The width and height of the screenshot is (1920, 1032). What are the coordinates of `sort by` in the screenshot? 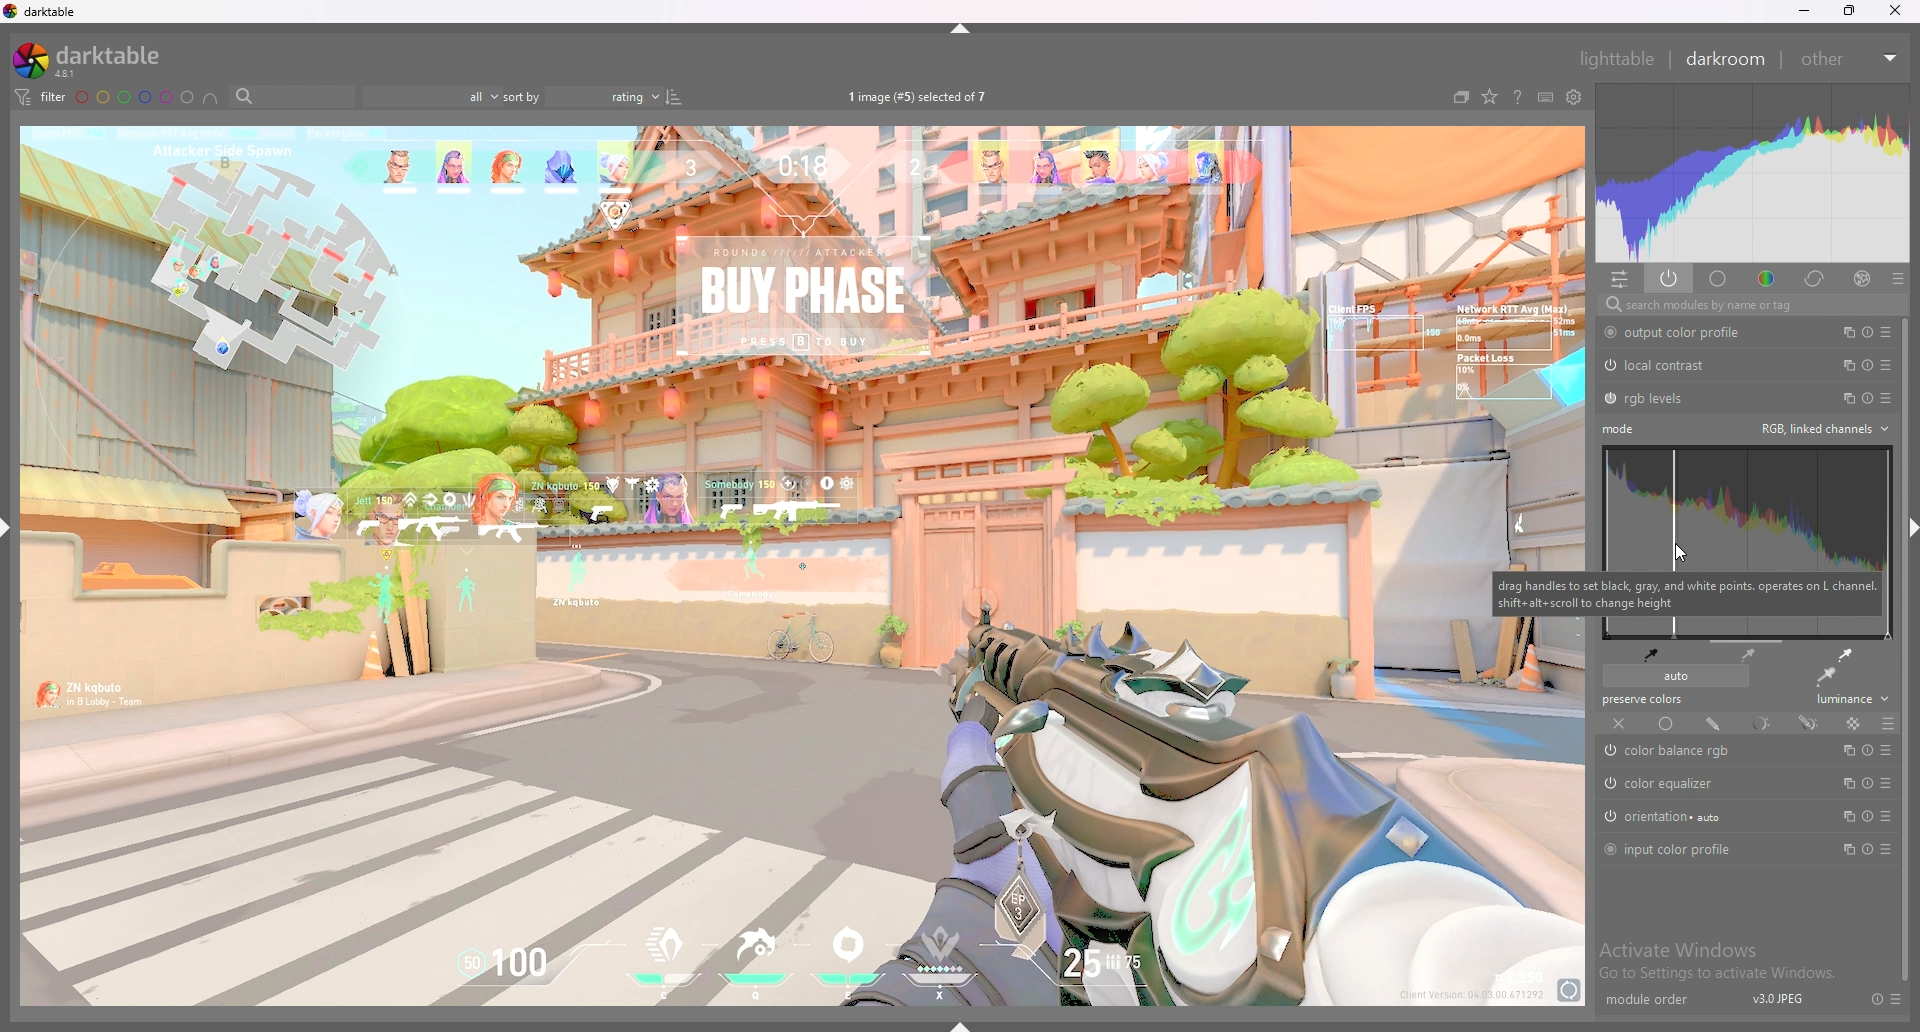 It's located at (581, 96).